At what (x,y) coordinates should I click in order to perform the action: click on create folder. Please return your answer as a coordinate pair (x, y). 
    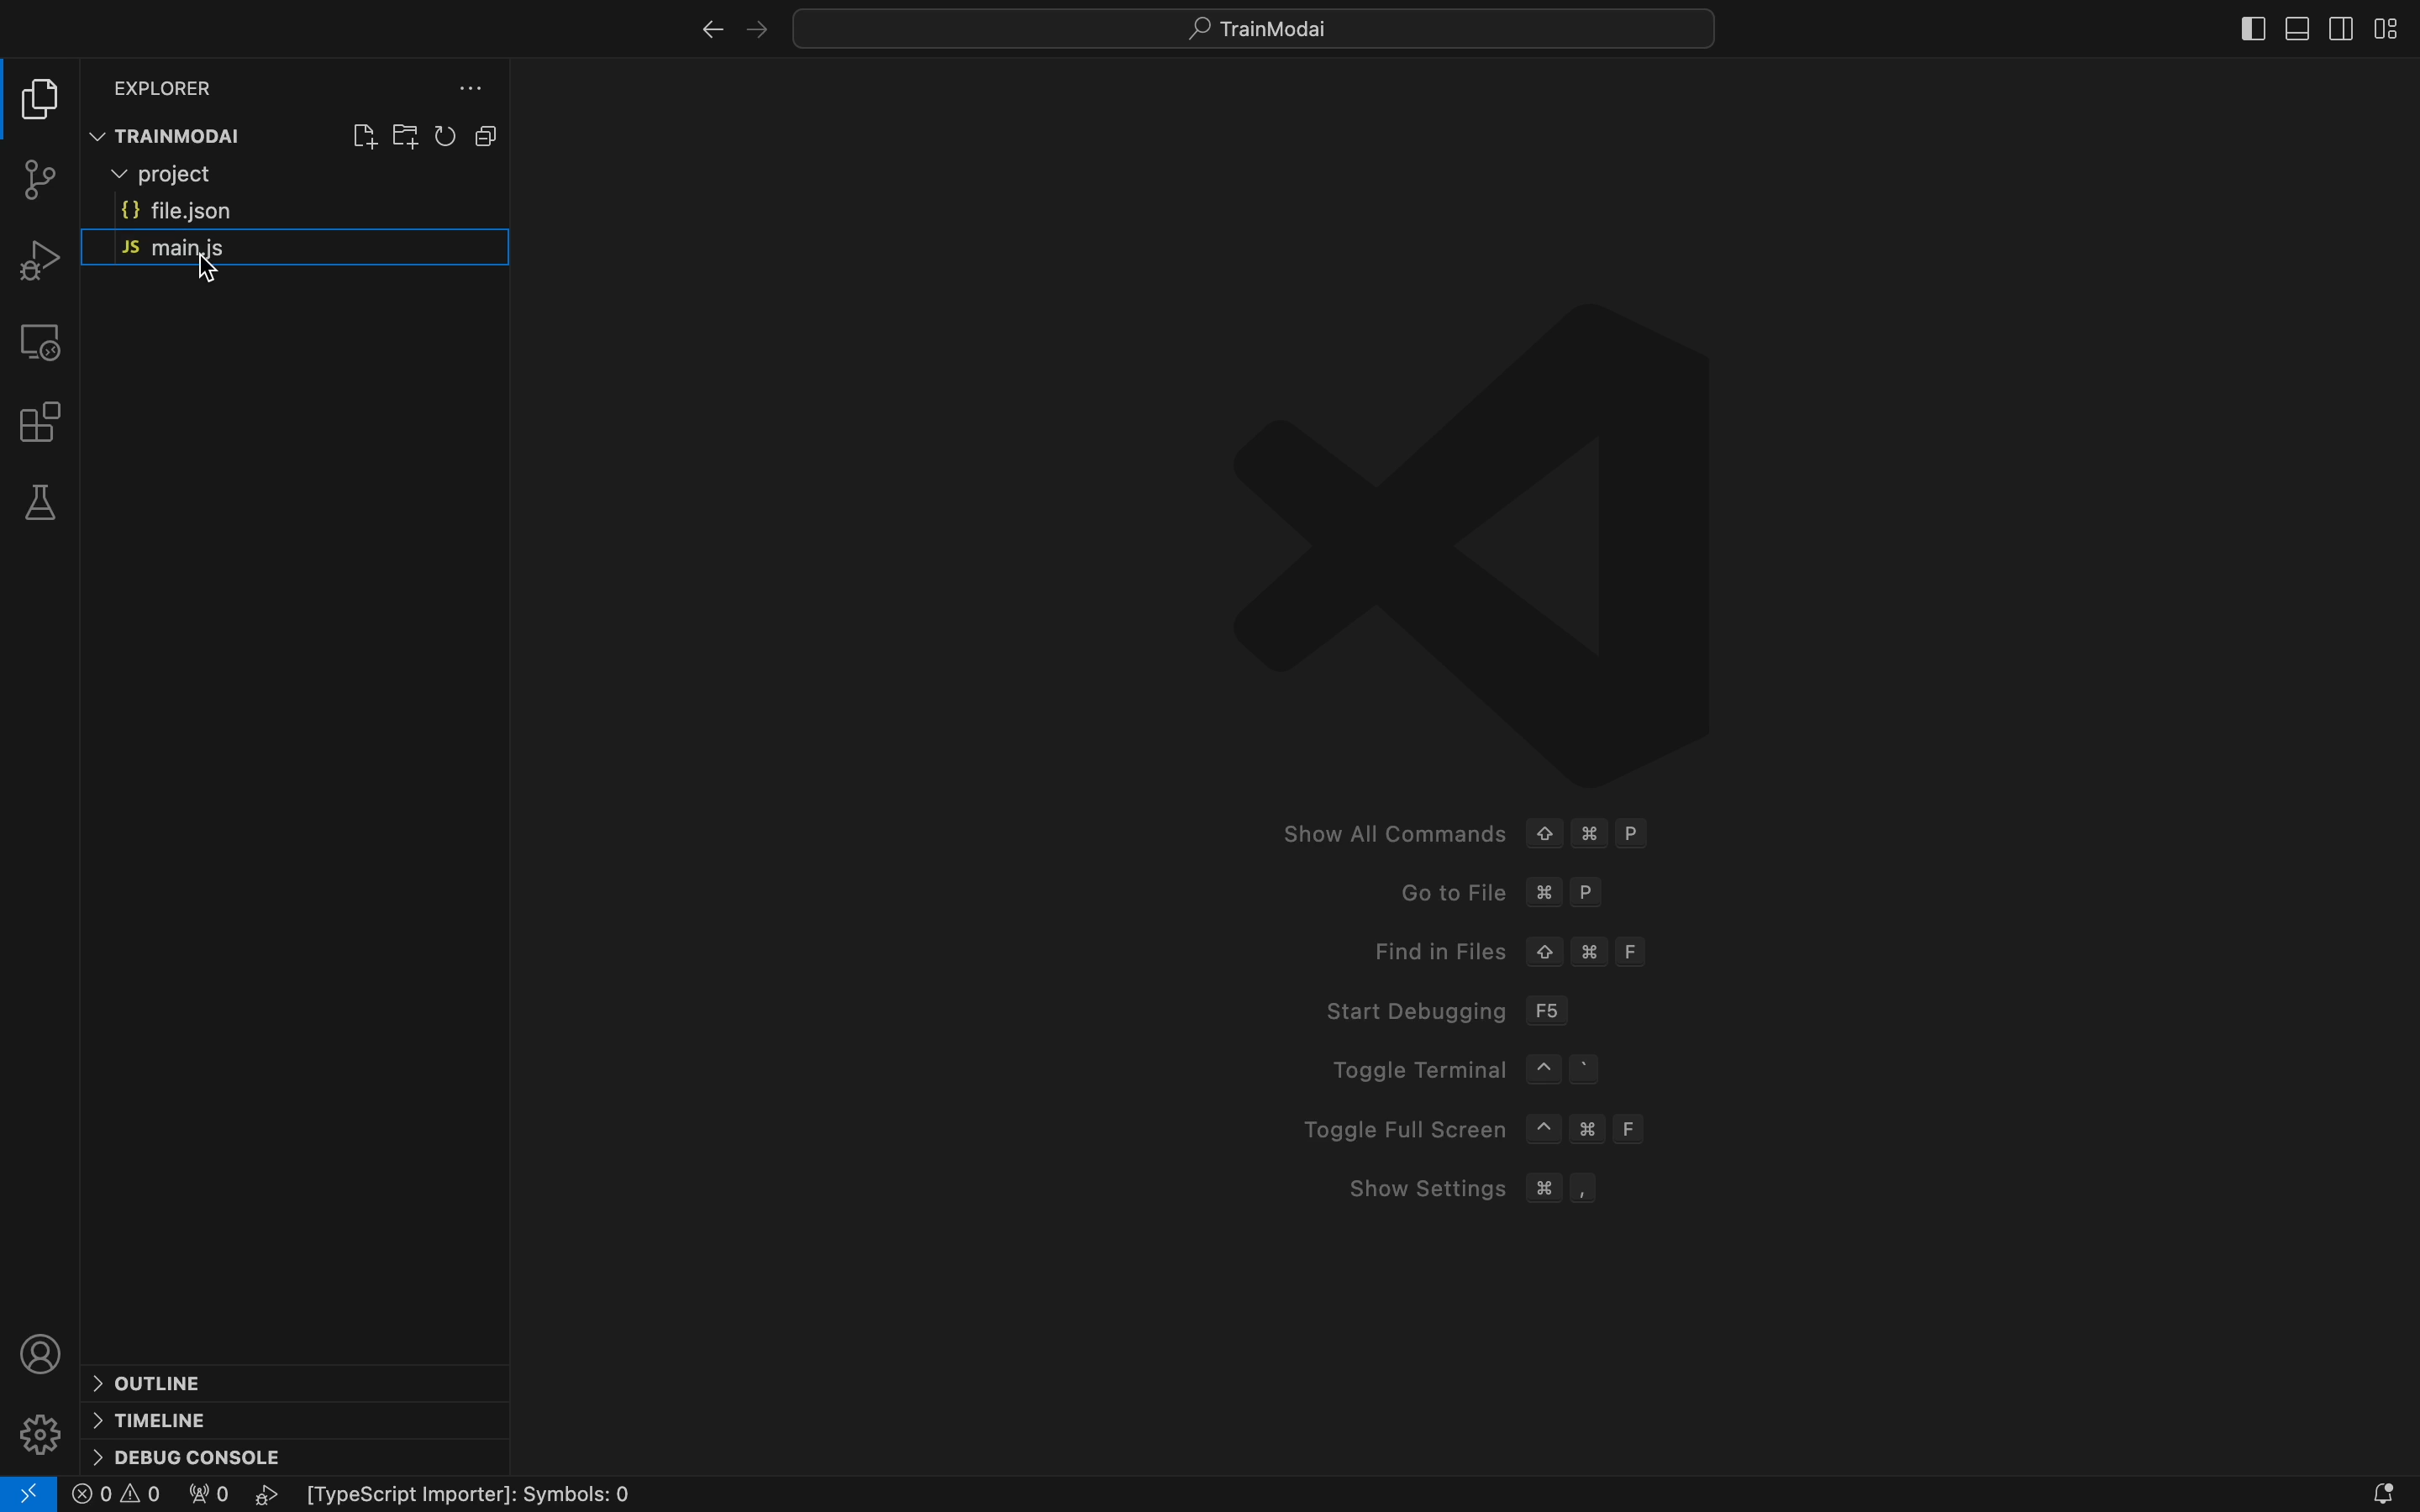
    Looking at the image, I should click on (404, 136).